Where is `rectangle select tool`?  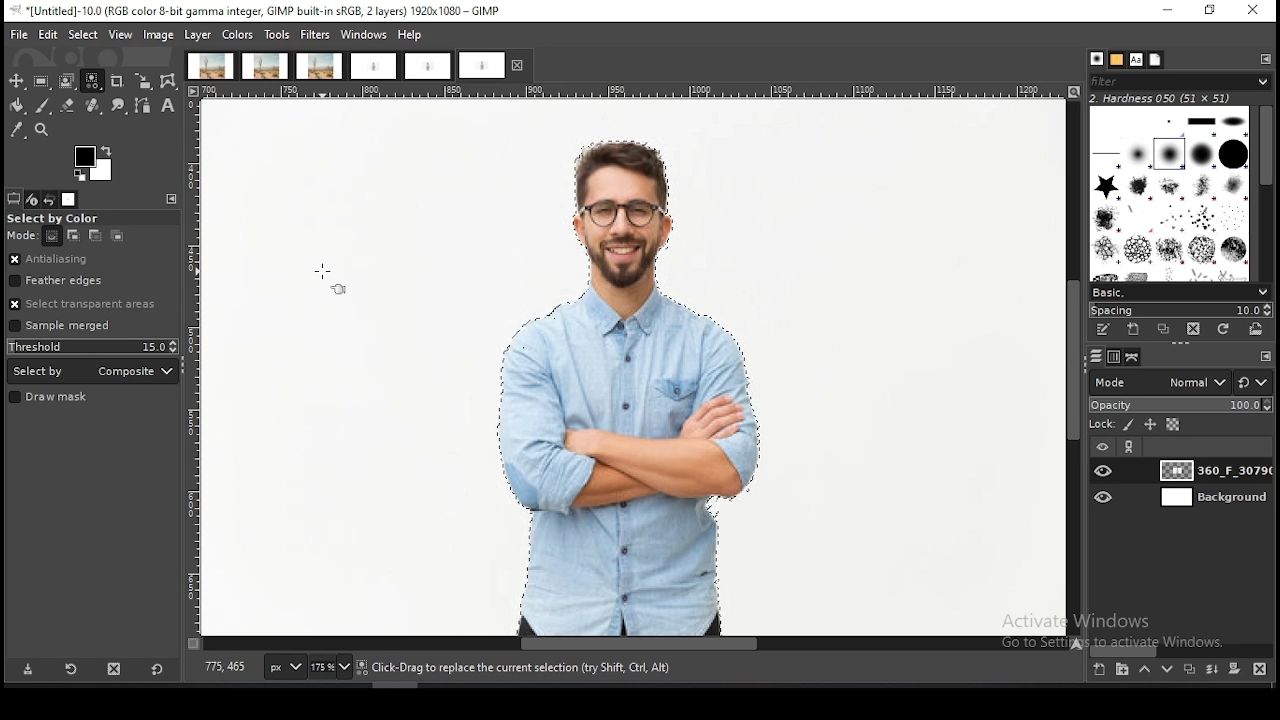
rectangle select tool is located at coordinates (41, 81).